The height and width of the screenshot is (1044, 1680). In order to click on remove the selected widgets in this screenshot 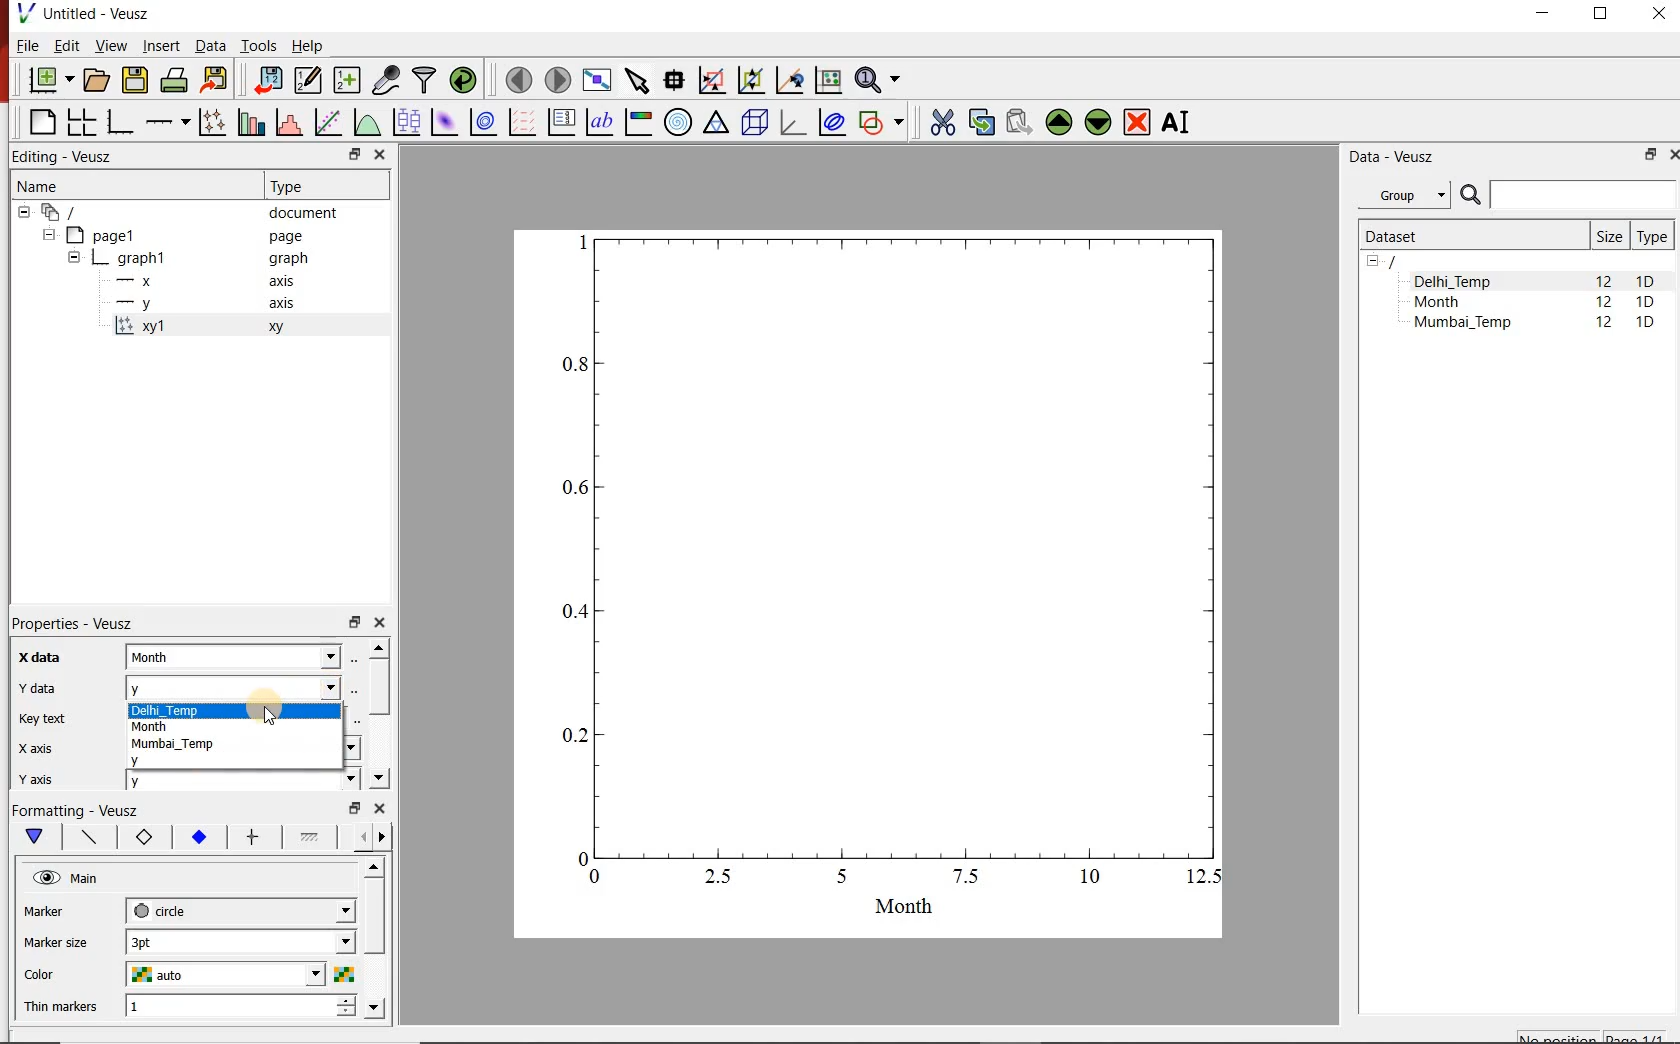, I will do `click(1138, 122)`.